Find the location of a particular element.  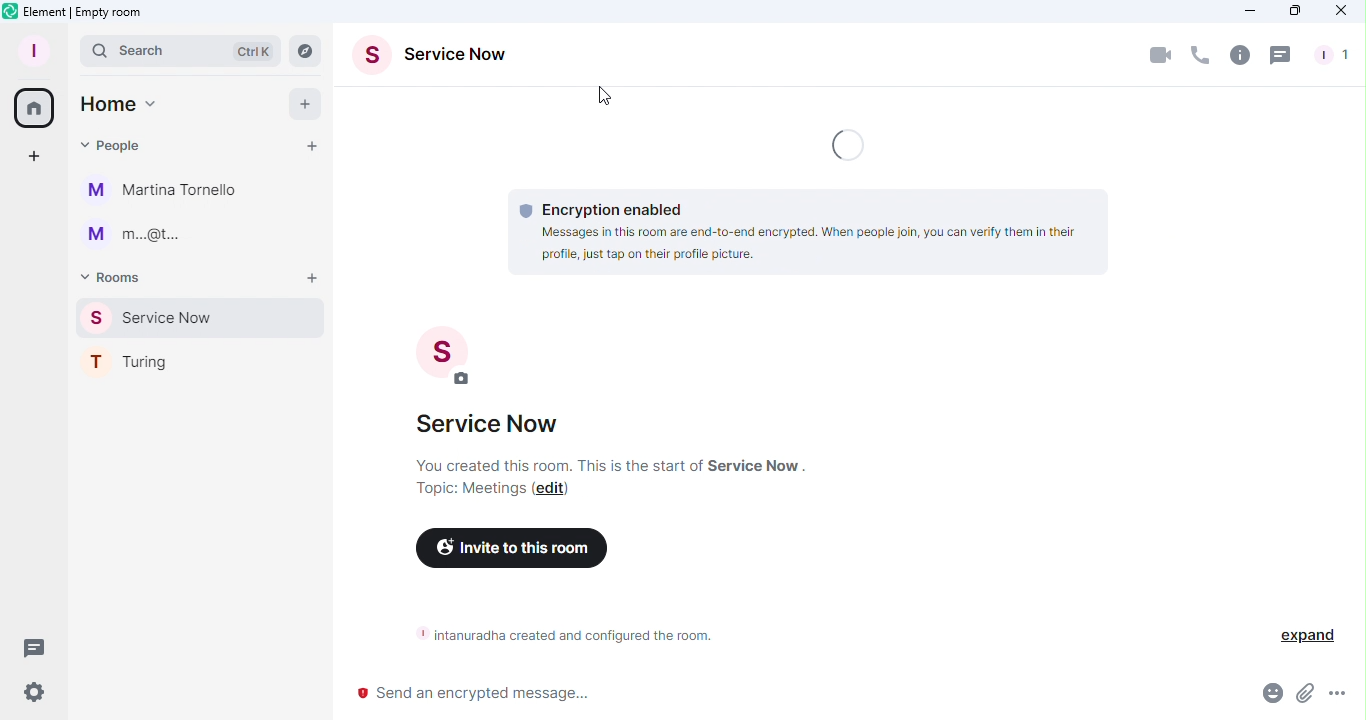

Search bar is located at coordinates (180, 50).